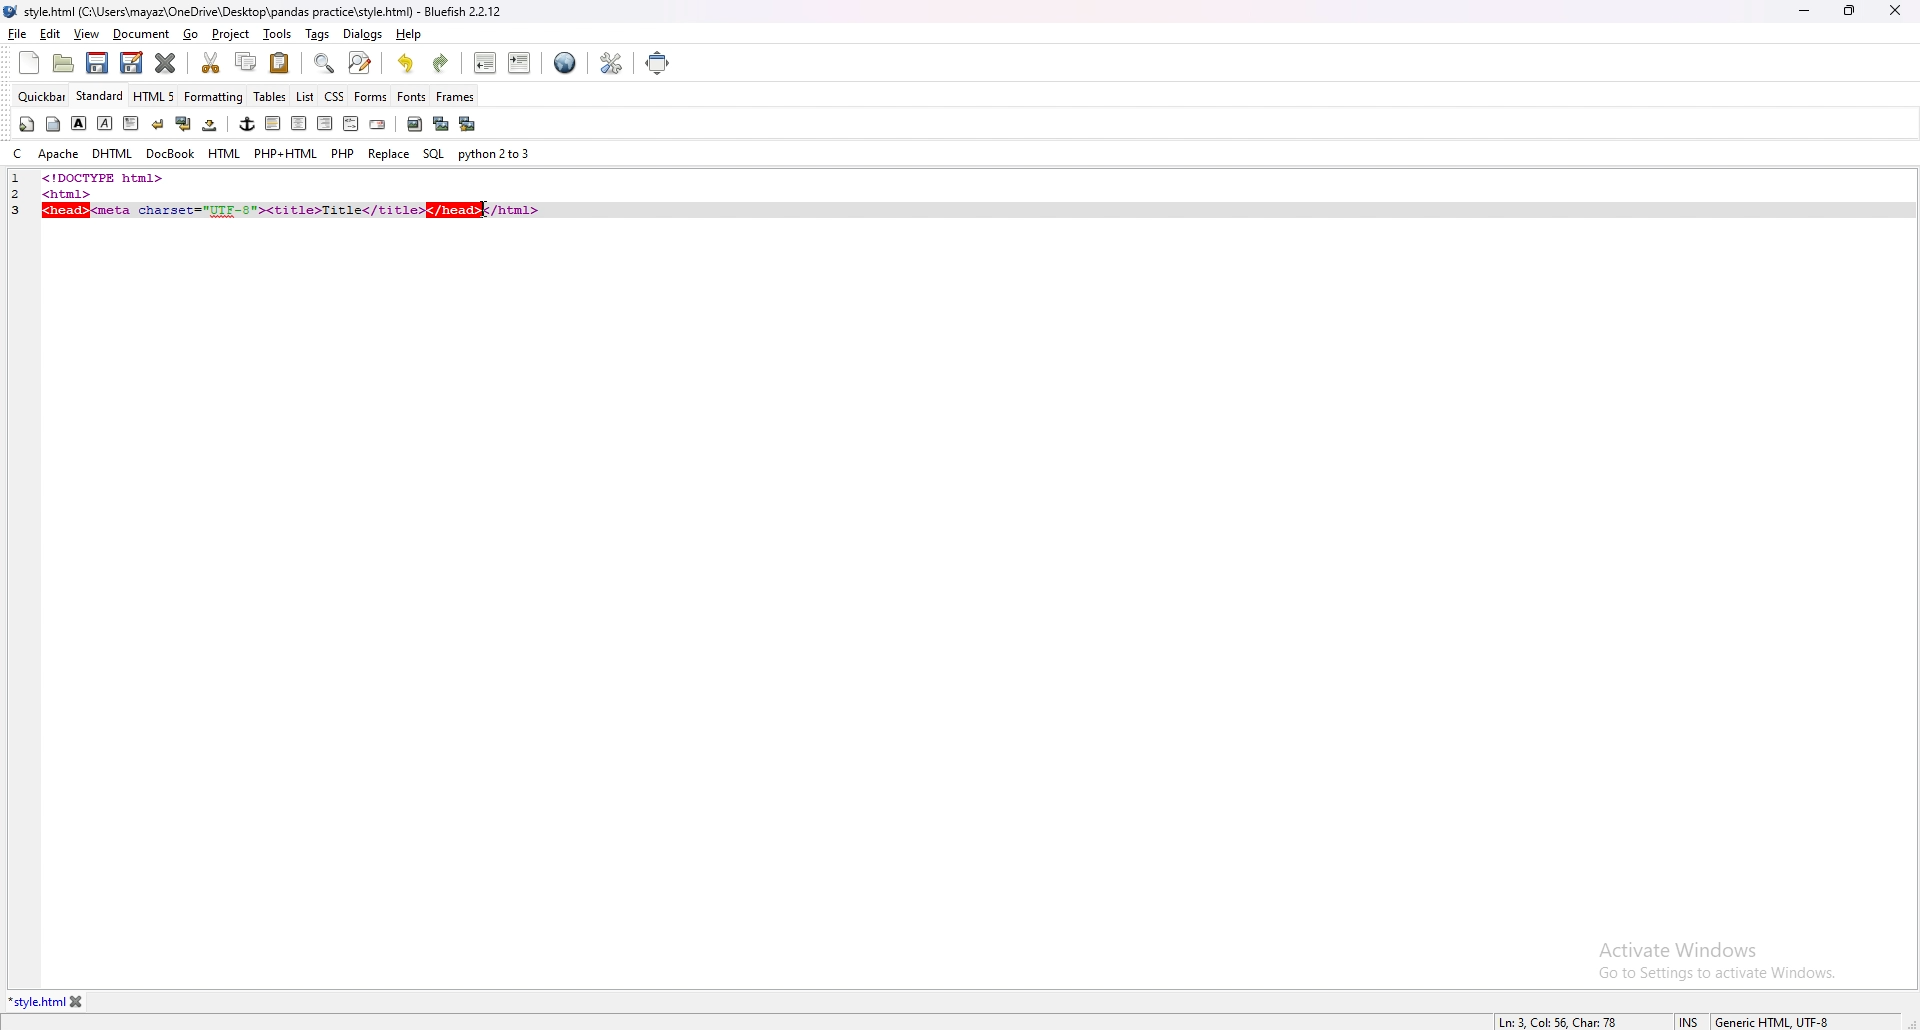  What do you see at coordinates (1772, 1020) in the screenshot?
I see `encoding` at bounding box center [1772, 1020].